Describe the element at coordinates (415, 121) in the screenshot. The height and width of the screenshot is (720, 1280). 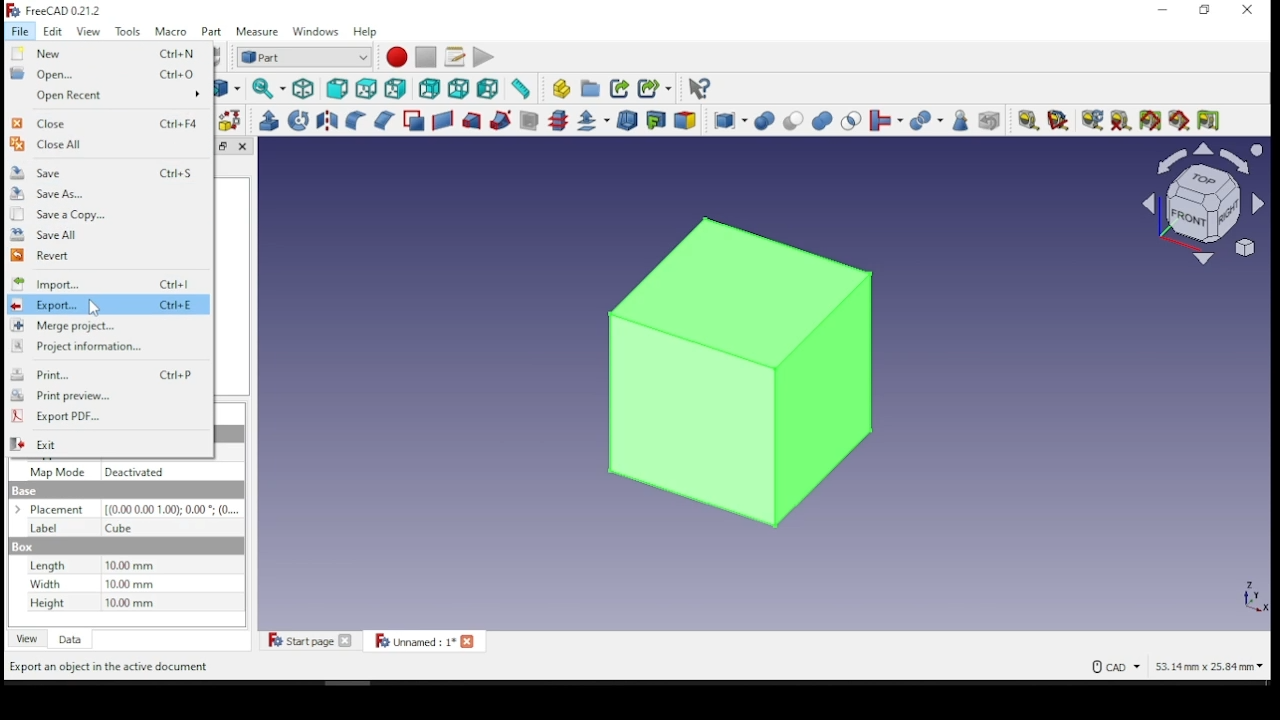
I see `make face from wires` at that location.